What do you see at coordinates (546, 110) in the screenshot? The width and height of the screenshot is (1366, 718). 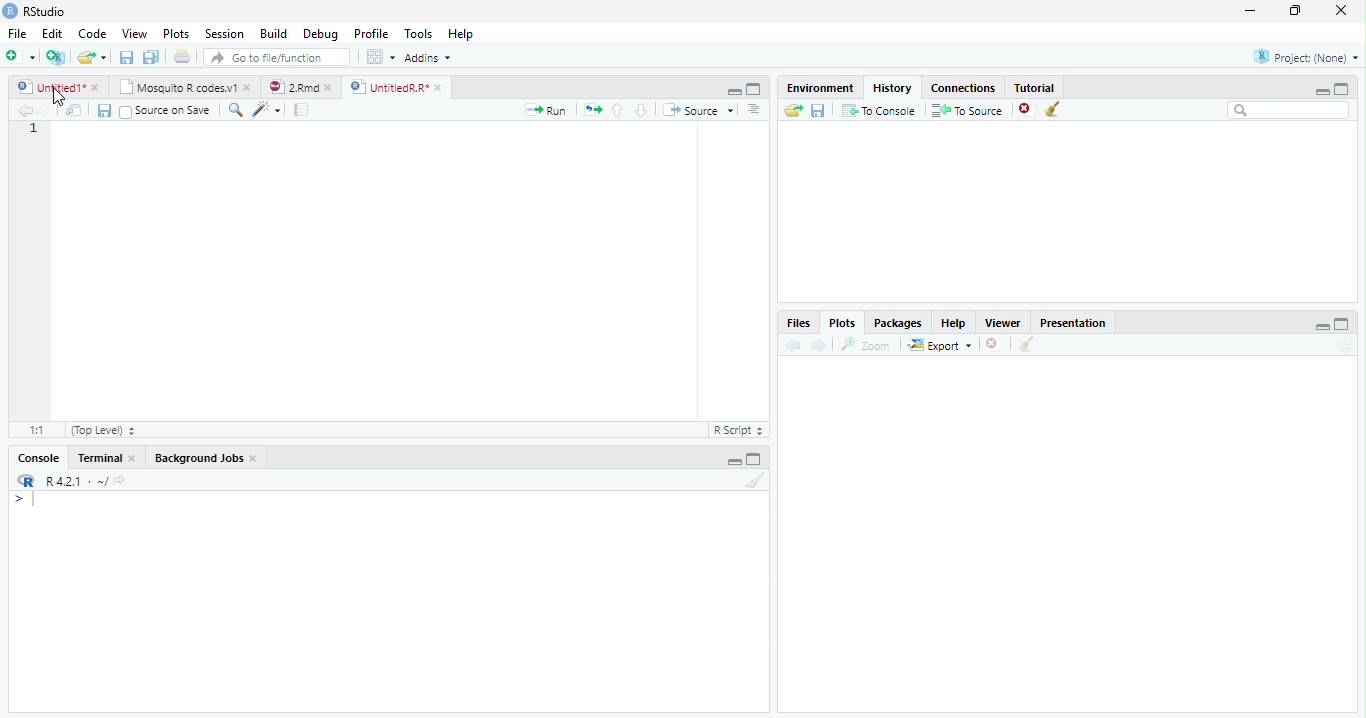 I see `Run` at bounding box center [546, 110].